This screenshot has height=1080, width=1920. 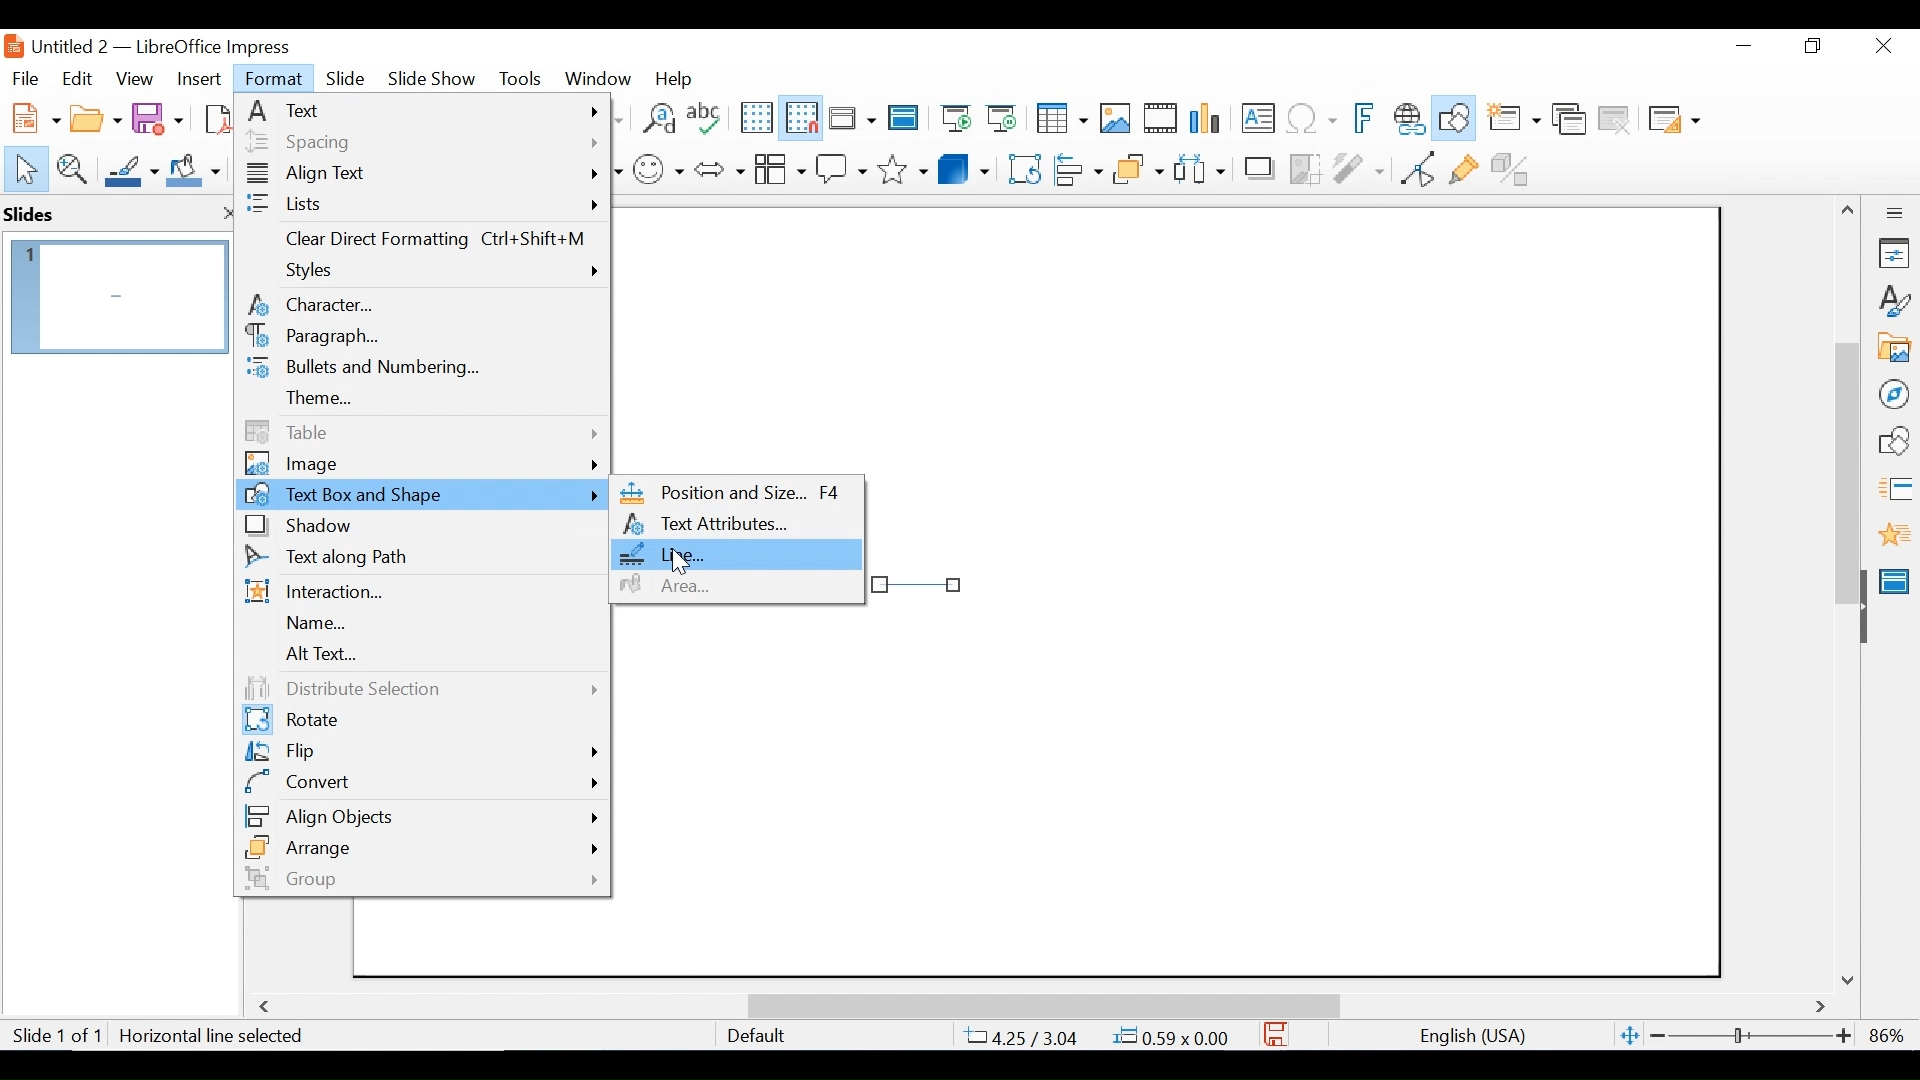 I want to click on Clear Direct Formatting, so click(x=422, y=242).